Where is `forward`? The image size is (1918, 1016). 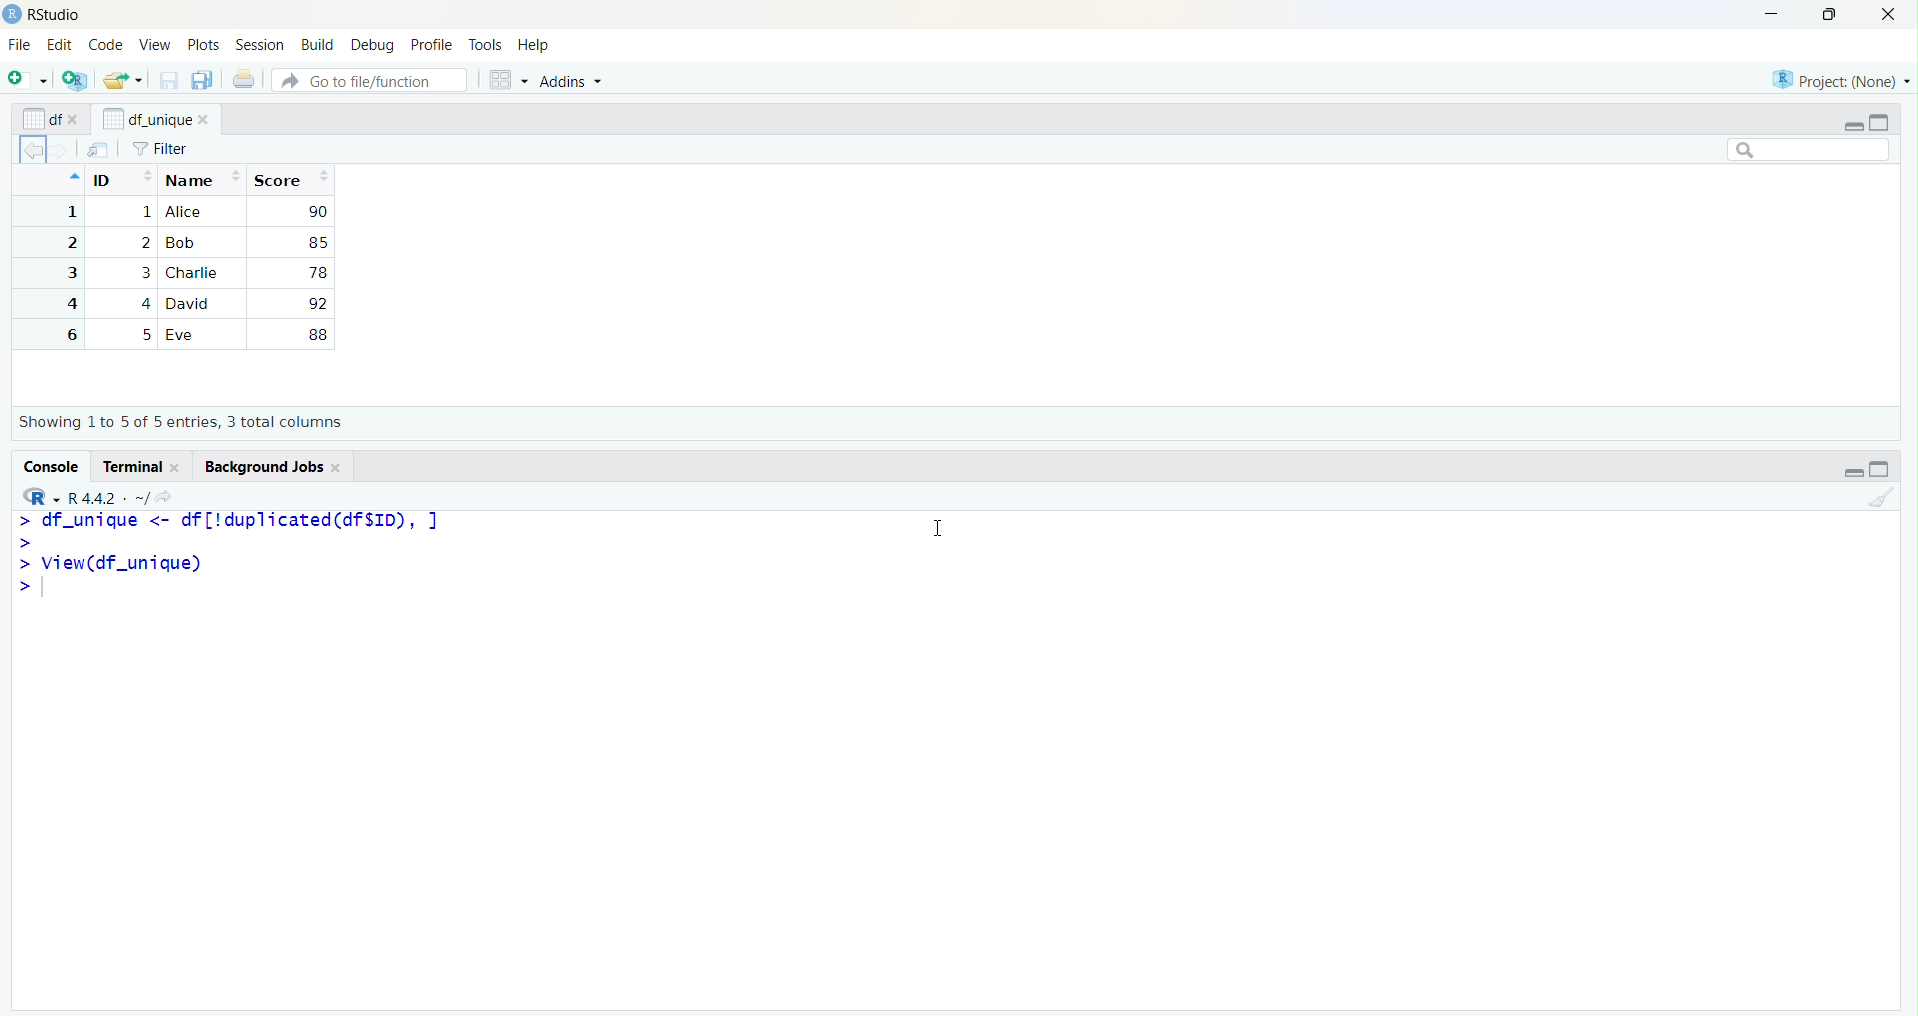
forward is located at coordinates (62, 151).